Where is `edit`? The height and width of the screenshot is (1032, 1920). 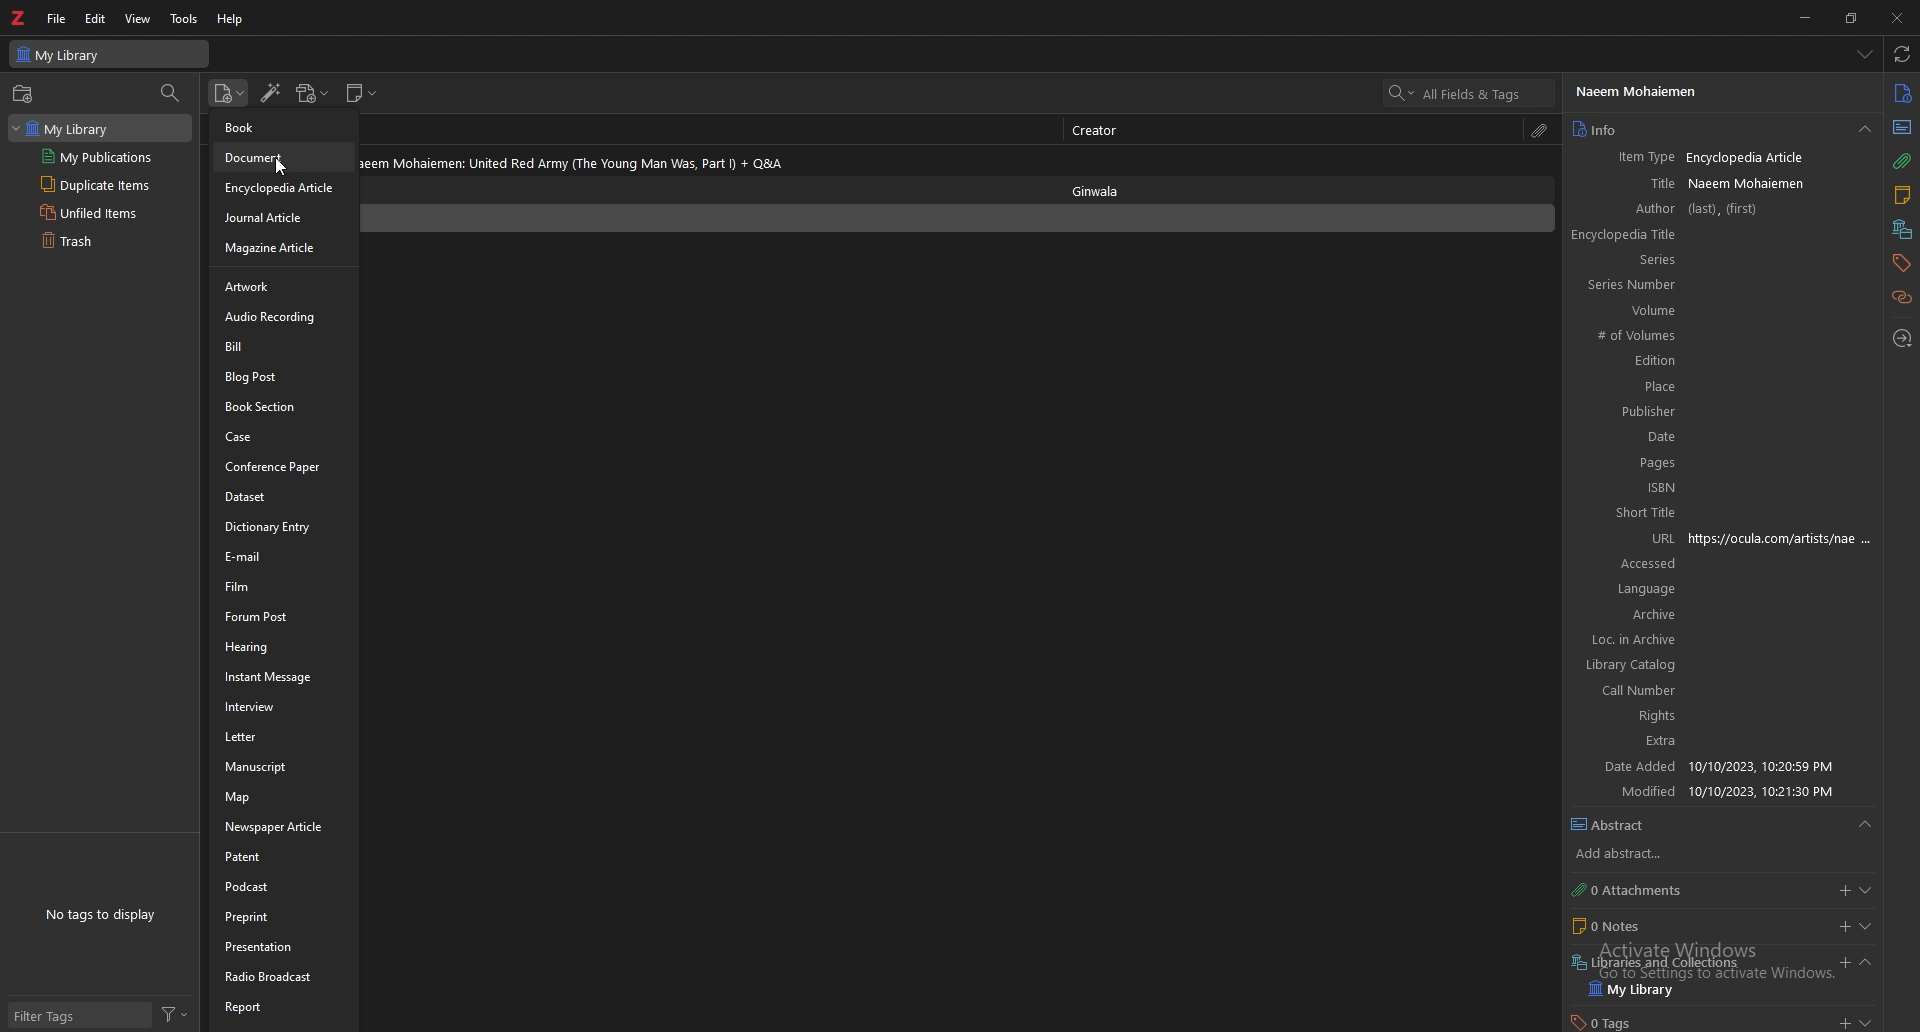
edit is located at coordinates (97, 18).